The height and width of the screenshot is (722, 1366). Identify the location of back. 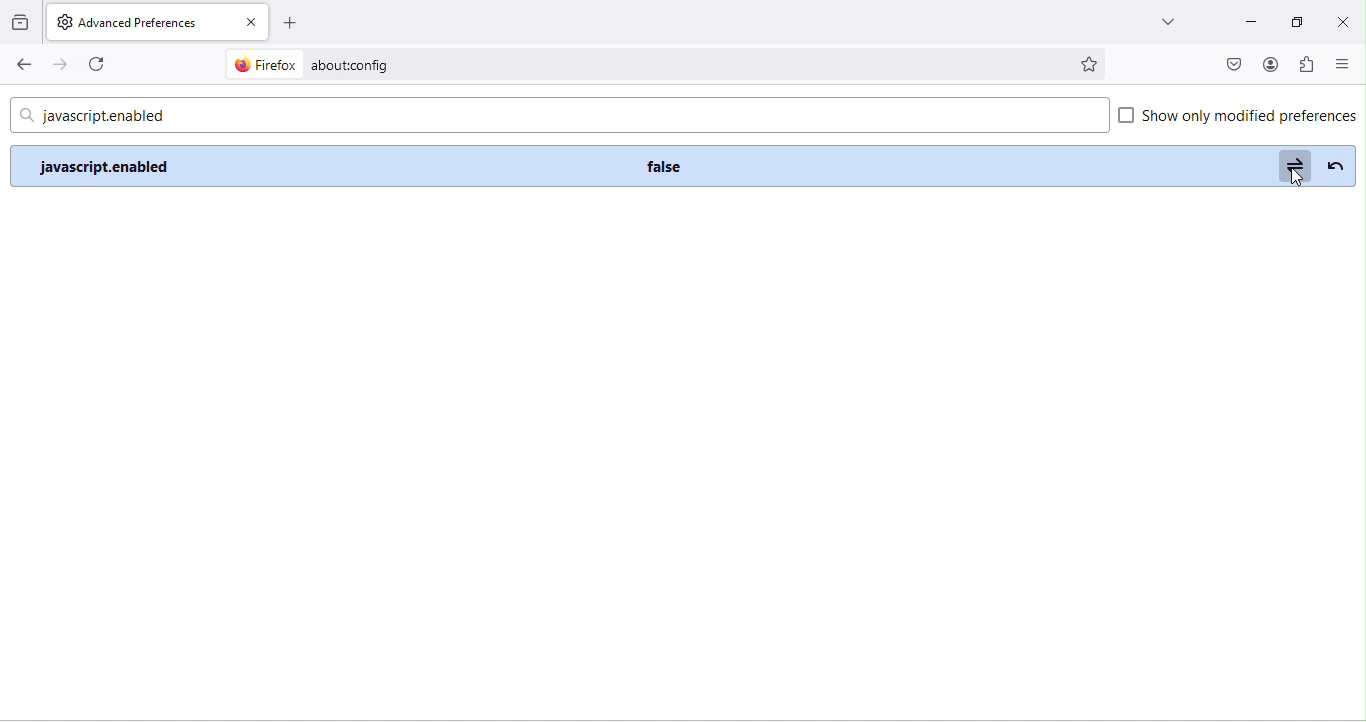
(20, 64).